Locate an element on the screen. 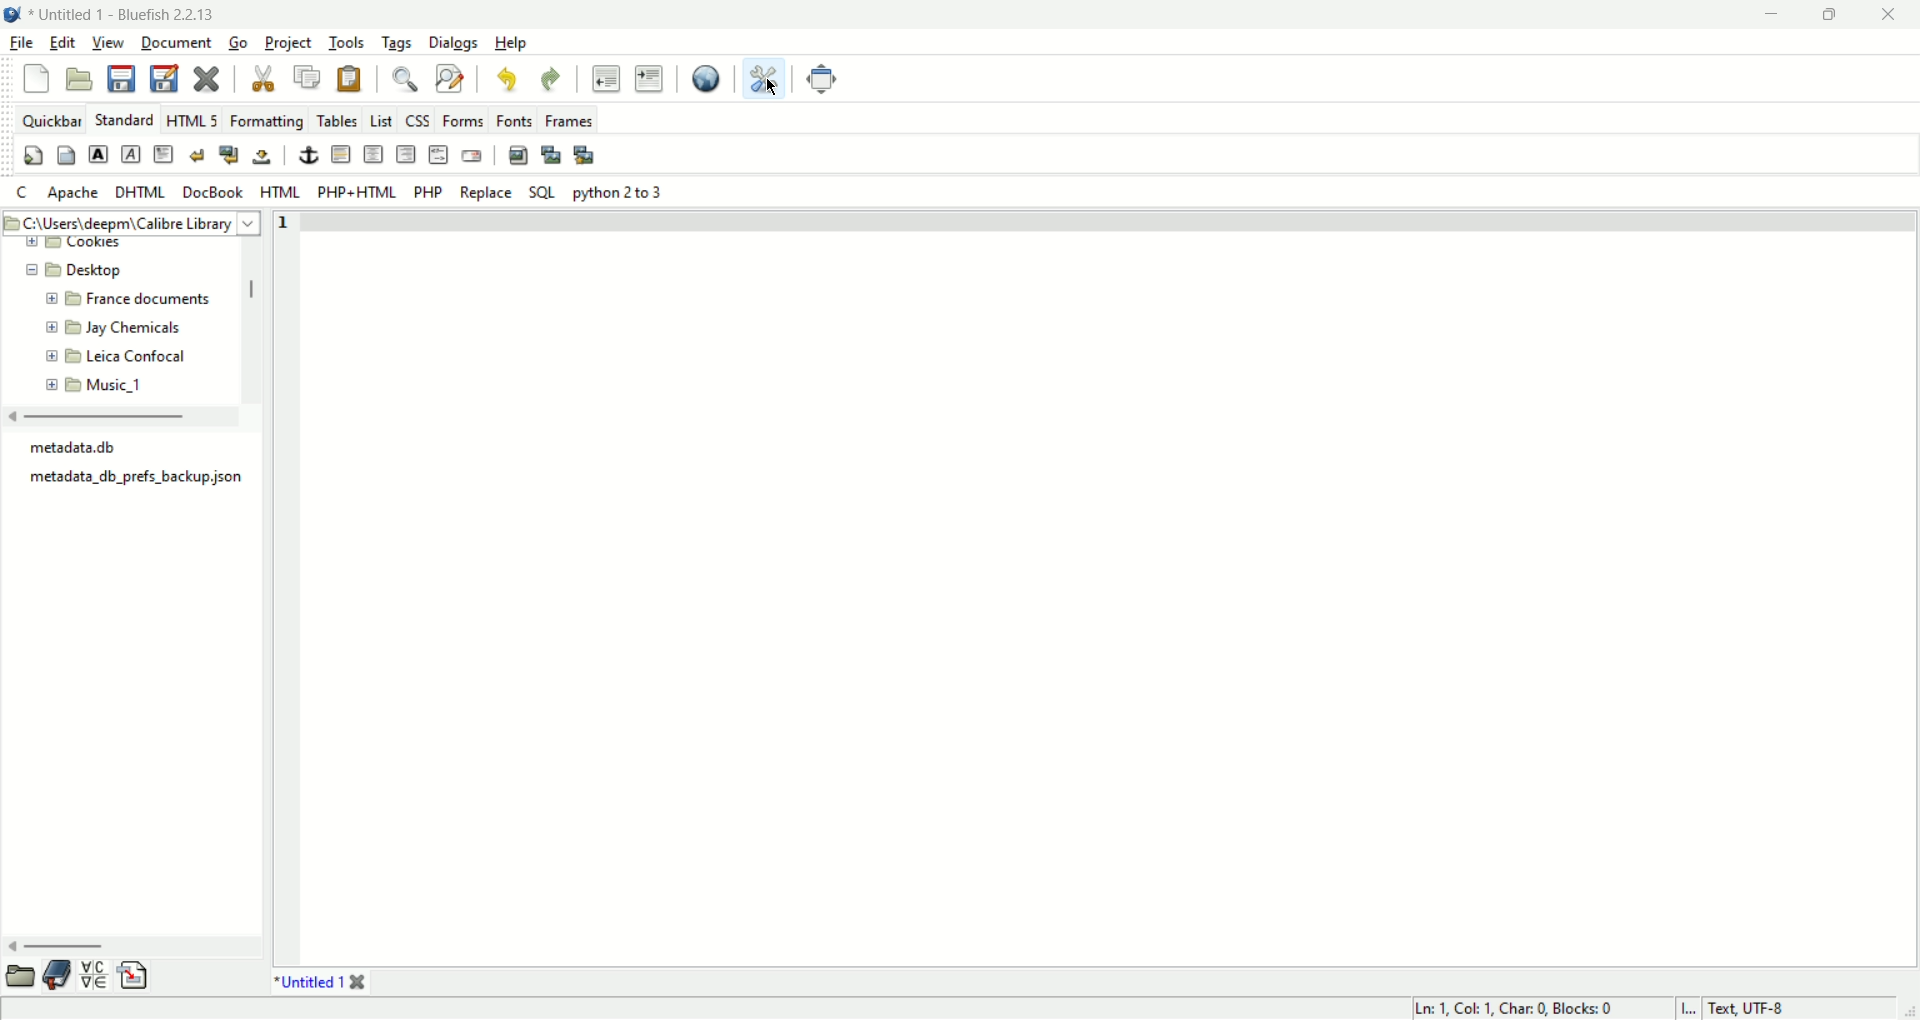 This screenshot has width=1920, height=1020. PHP is located at coordinates (430, 192).